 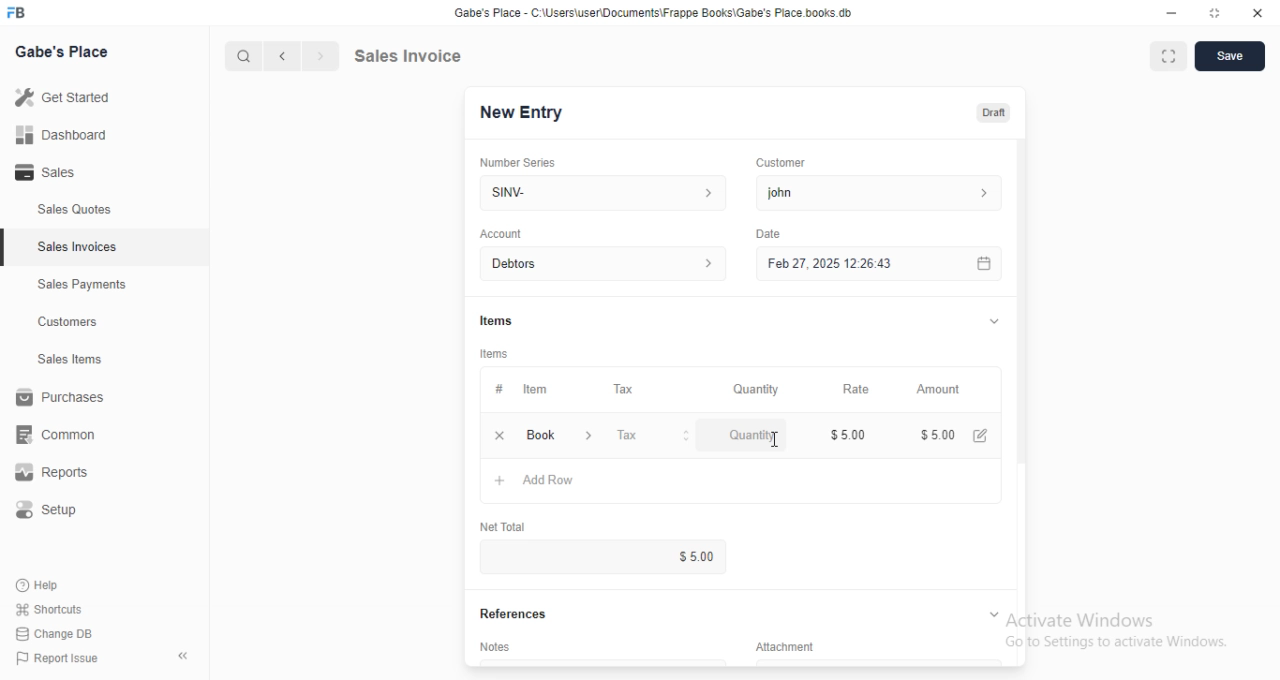 What do you see at coordinates (24, 13) in the screenshot?
I see `Logo` at bounding box center [24, 13].